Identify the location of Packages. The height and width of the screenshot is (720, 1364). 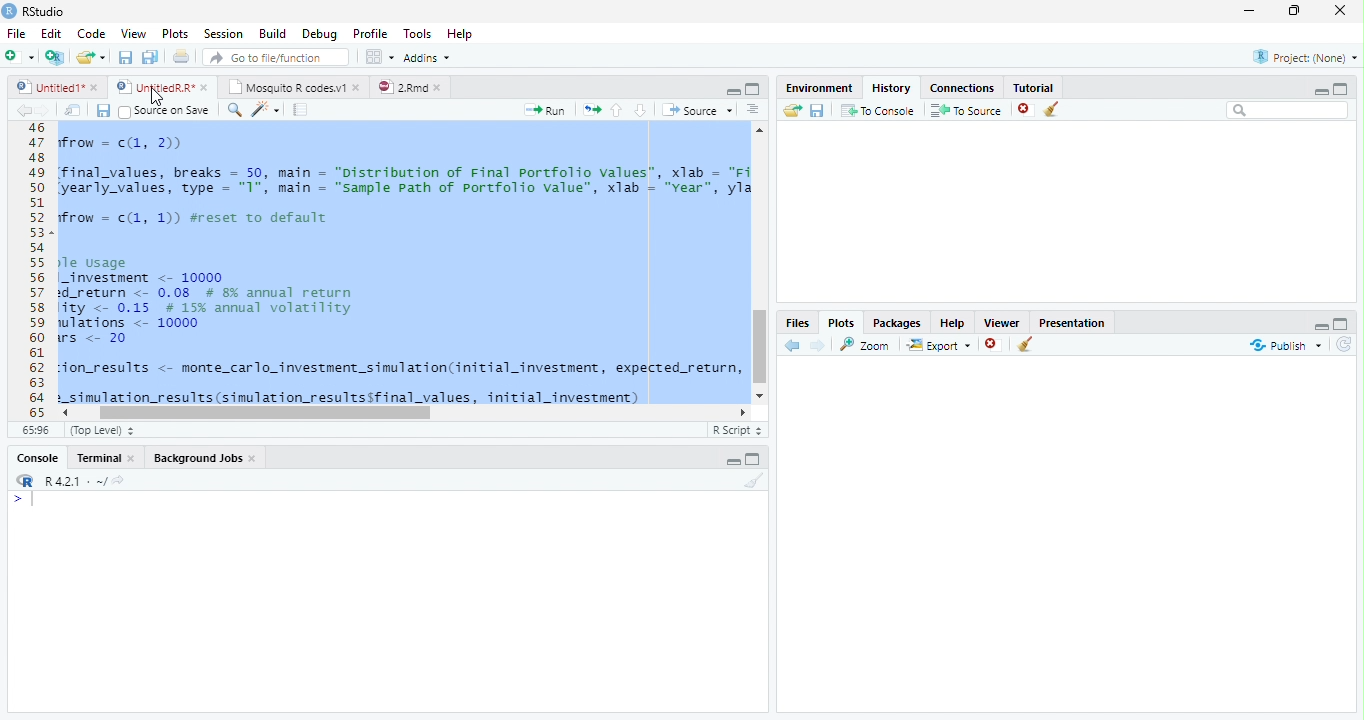
(896, 321).